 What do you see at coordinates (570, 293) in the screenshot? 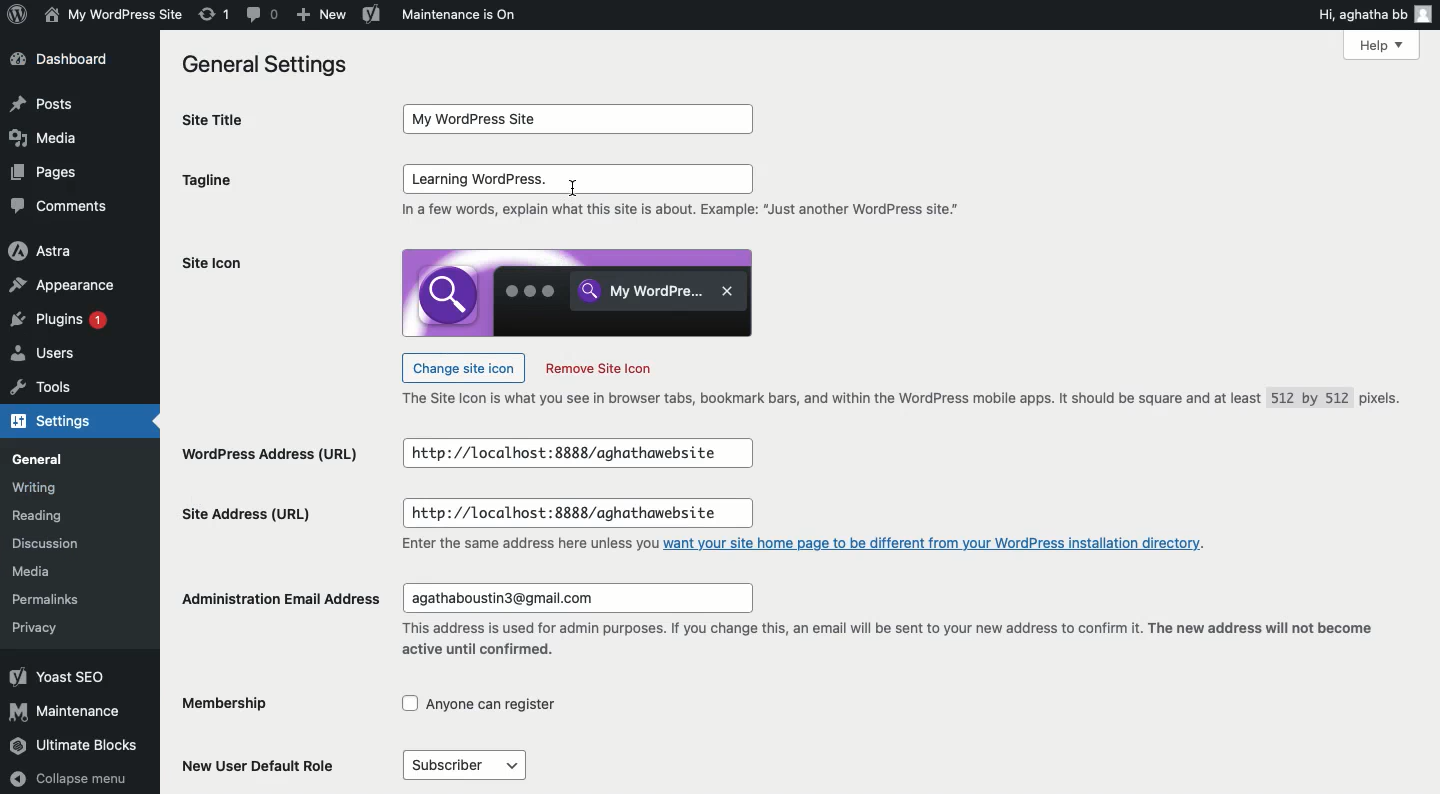
I see `icon image` at bounding box center [570, 293].